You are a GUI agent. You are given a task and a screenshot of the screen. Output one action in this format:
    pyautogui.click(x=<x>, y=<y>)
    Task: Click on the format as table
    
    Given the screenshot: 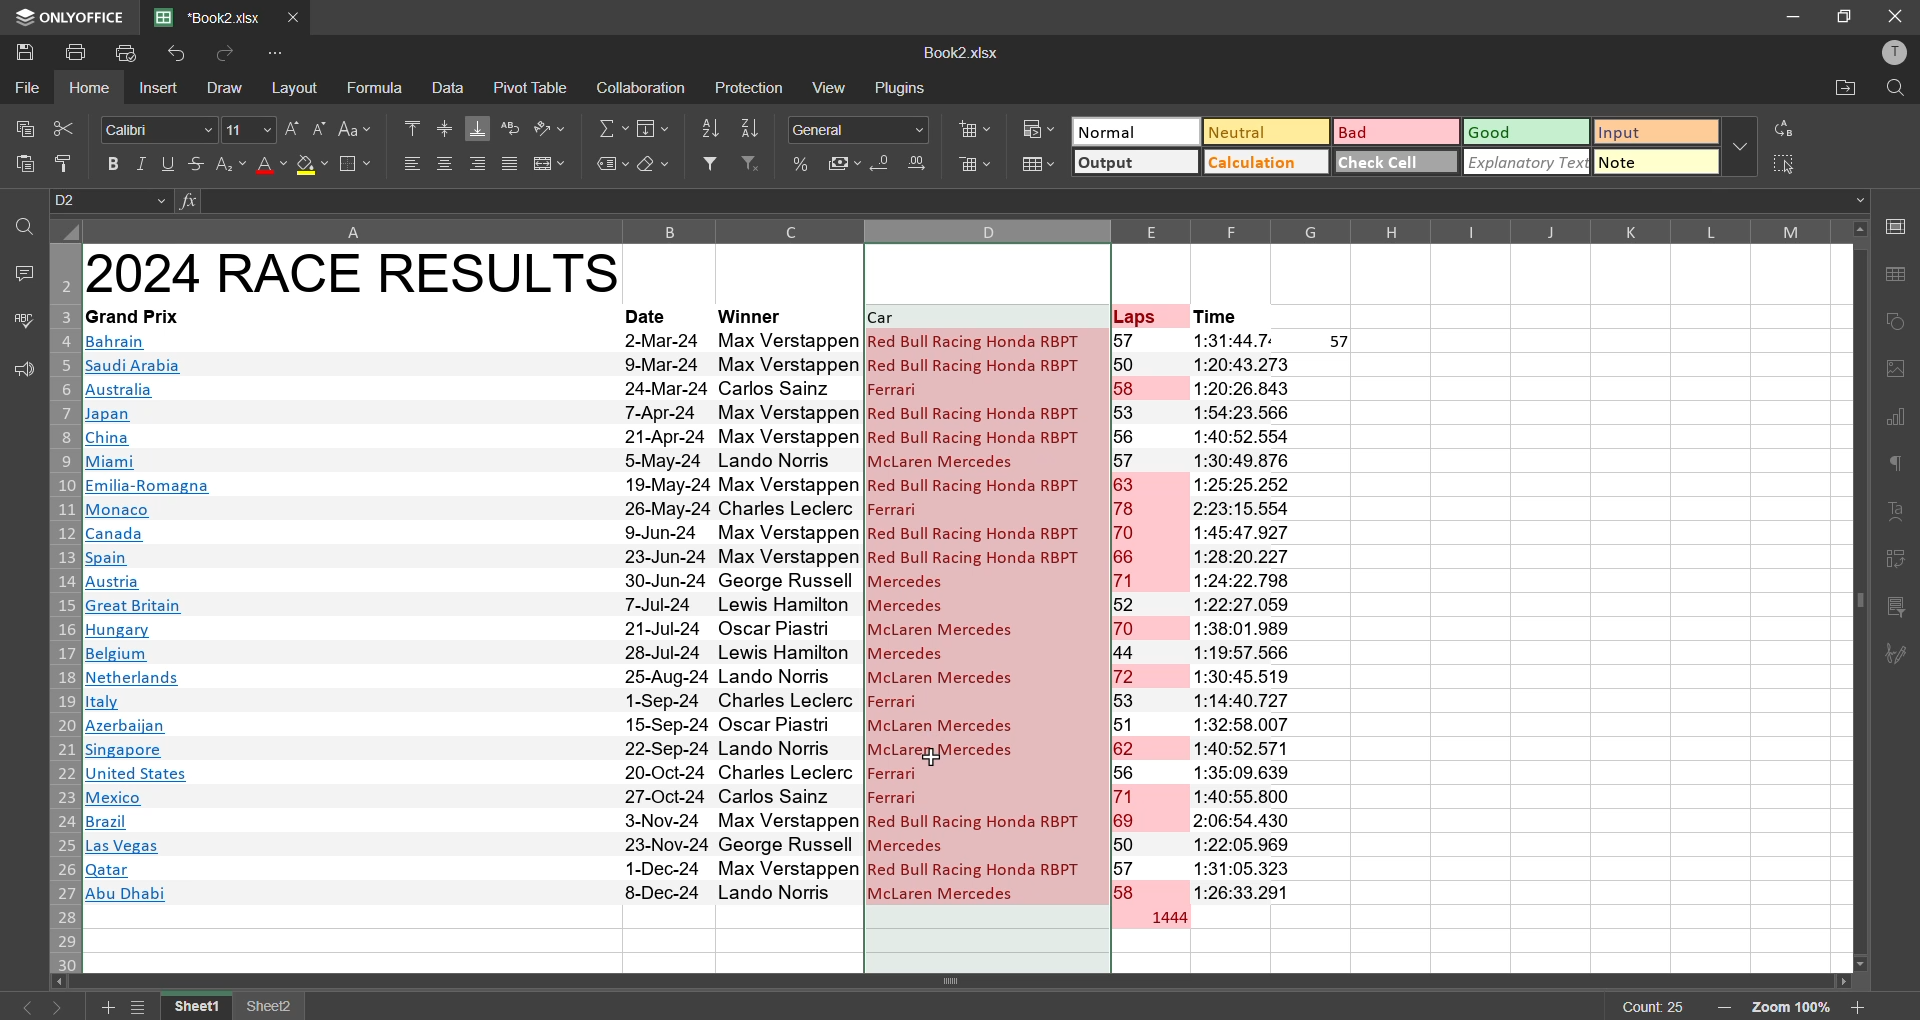 What is the action you would take?
    pyautogui.click(x=1040, y=166)
    